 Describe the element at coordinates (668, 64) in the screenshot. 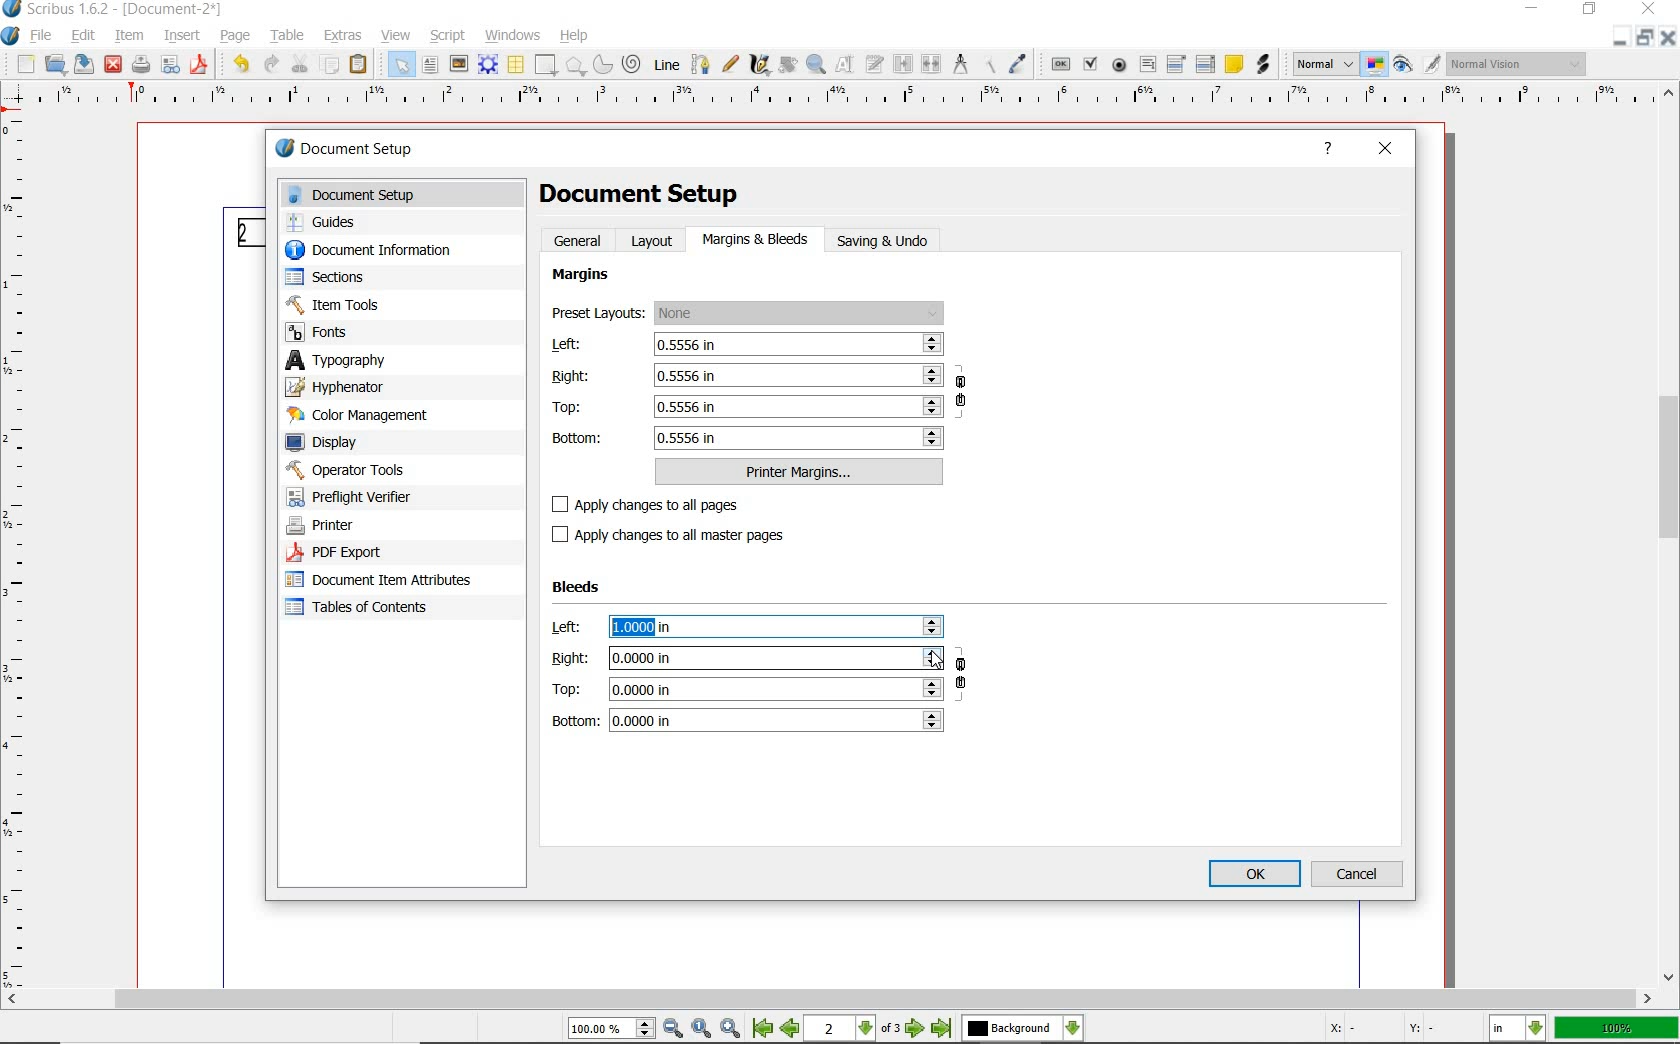

I see `line` at that location.